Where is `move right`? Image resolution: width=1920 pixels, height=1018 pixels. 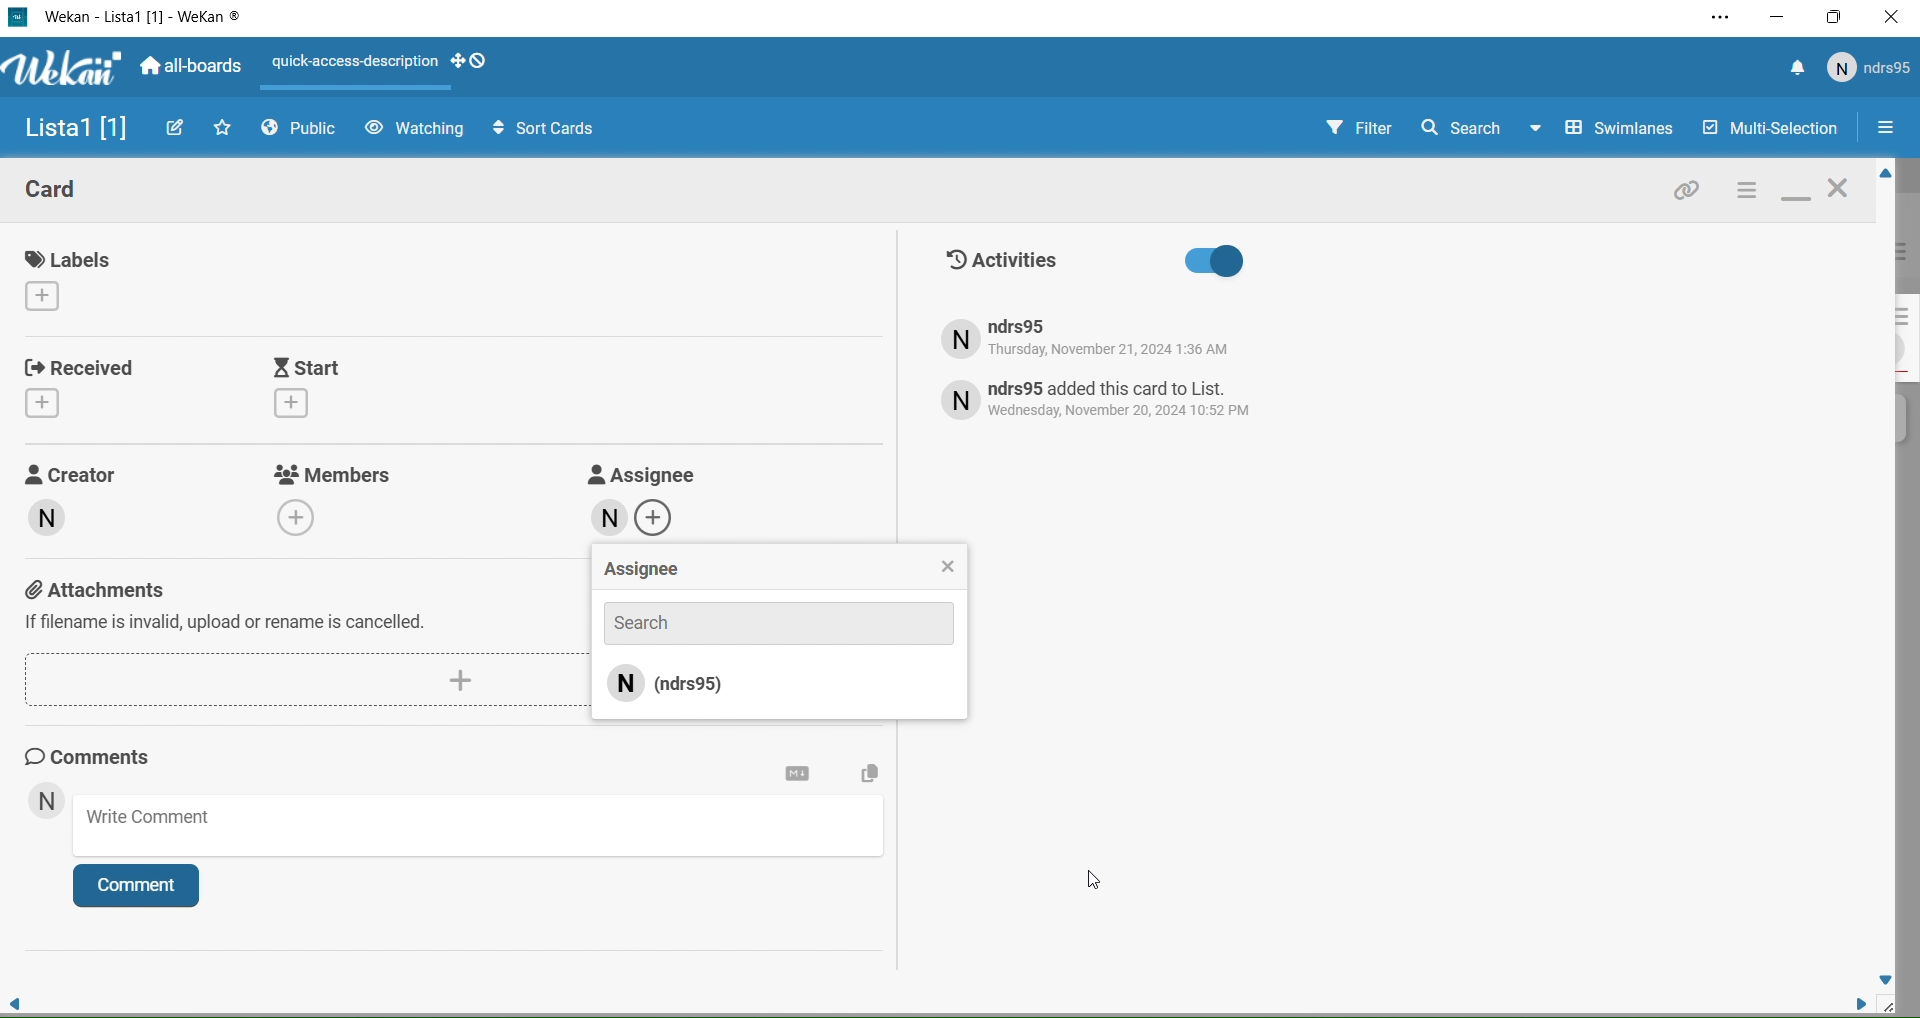 move right is located at coordinates (1852, 1002).